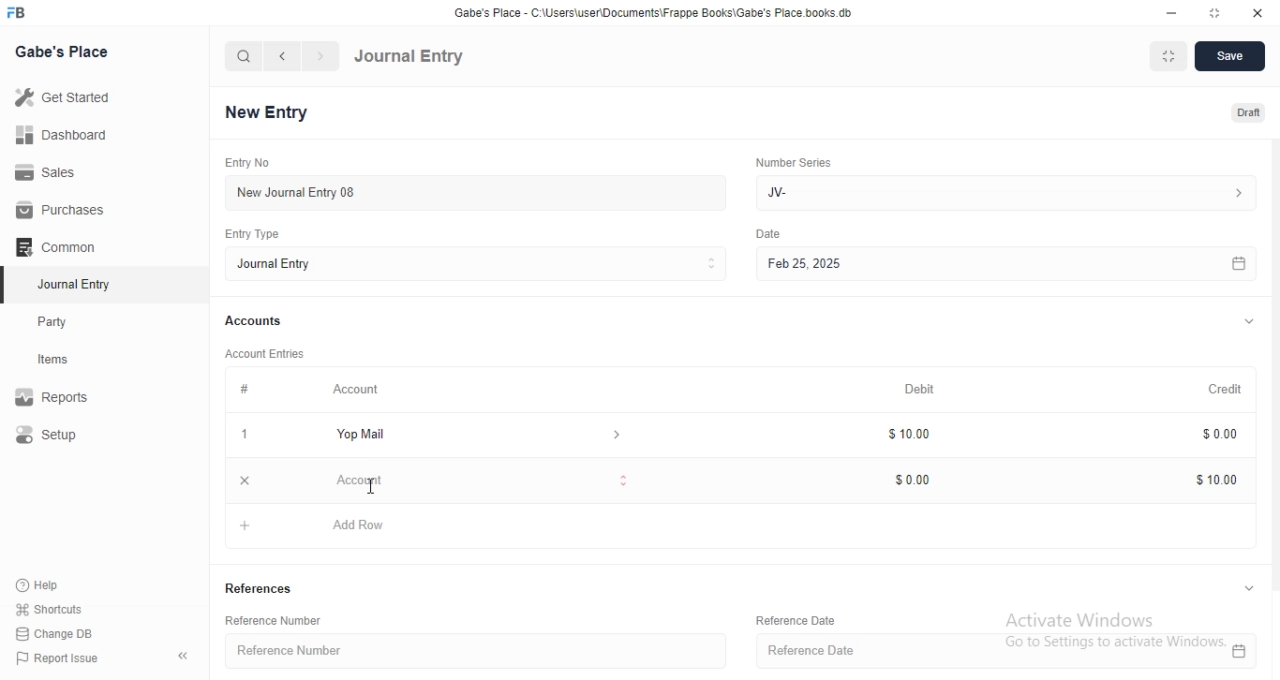 This screenshot has width=1280, height=680. Describe the element at coordinates (1003, 263) in the screenshot. I see `Feb 25, 2025` at that location.